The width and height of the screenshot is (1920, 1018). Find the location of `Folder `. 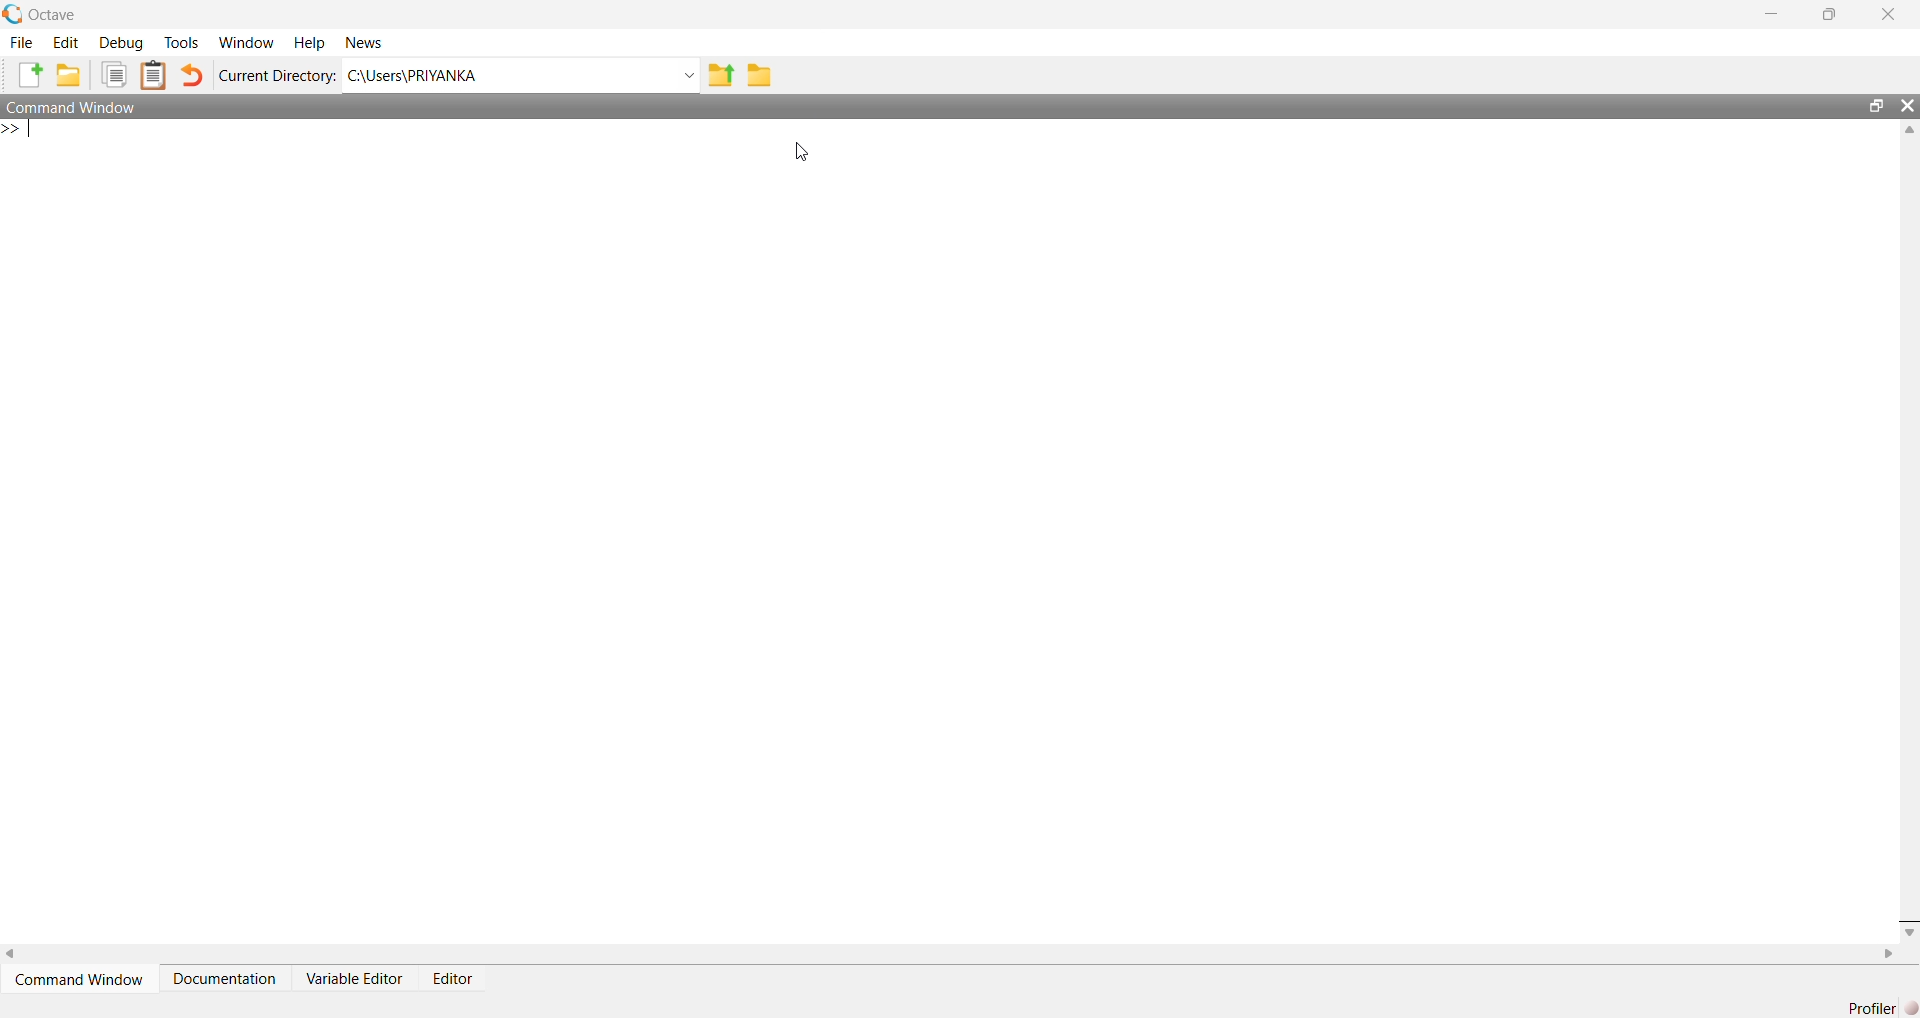

Folder  is located at coordinates (68, 76).